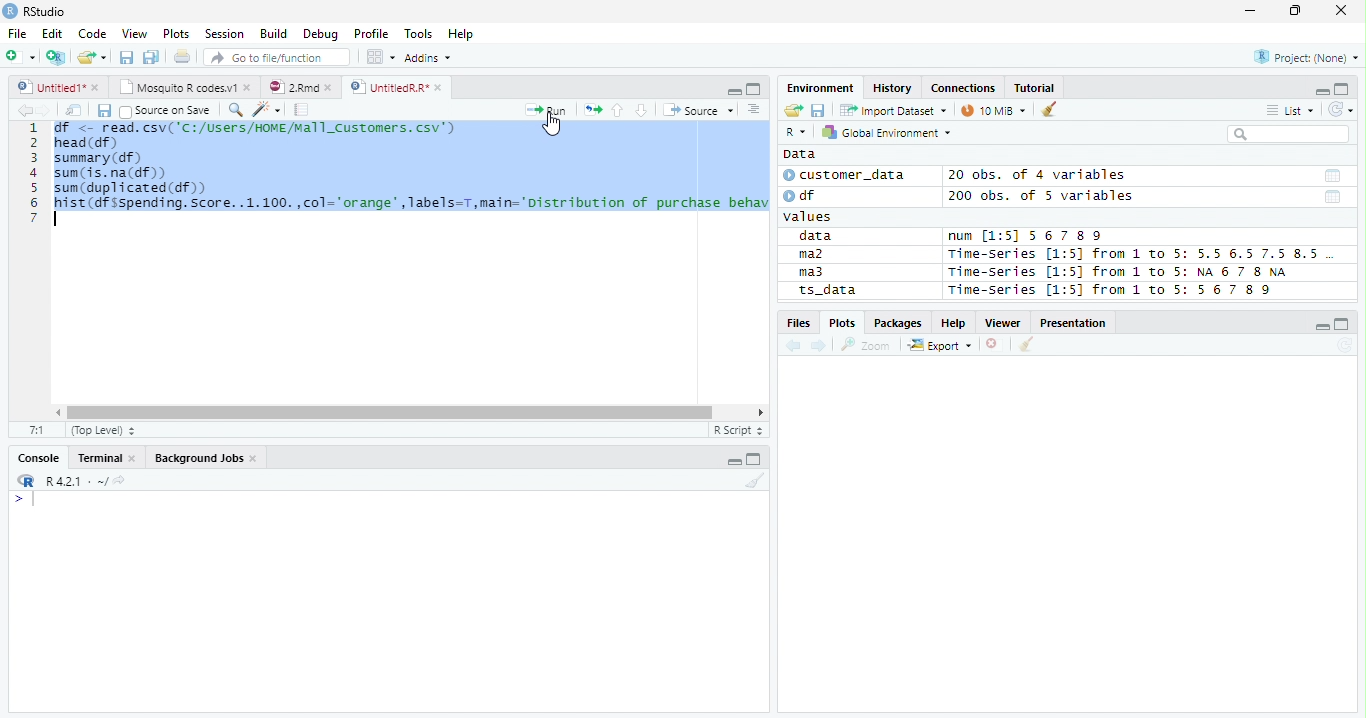 Image resolution: width=1366 pixels, height=718 pixels. What do you see at coordinates (806, 195) in the screenshot?
I see `df` at bounding box center [806, 195].